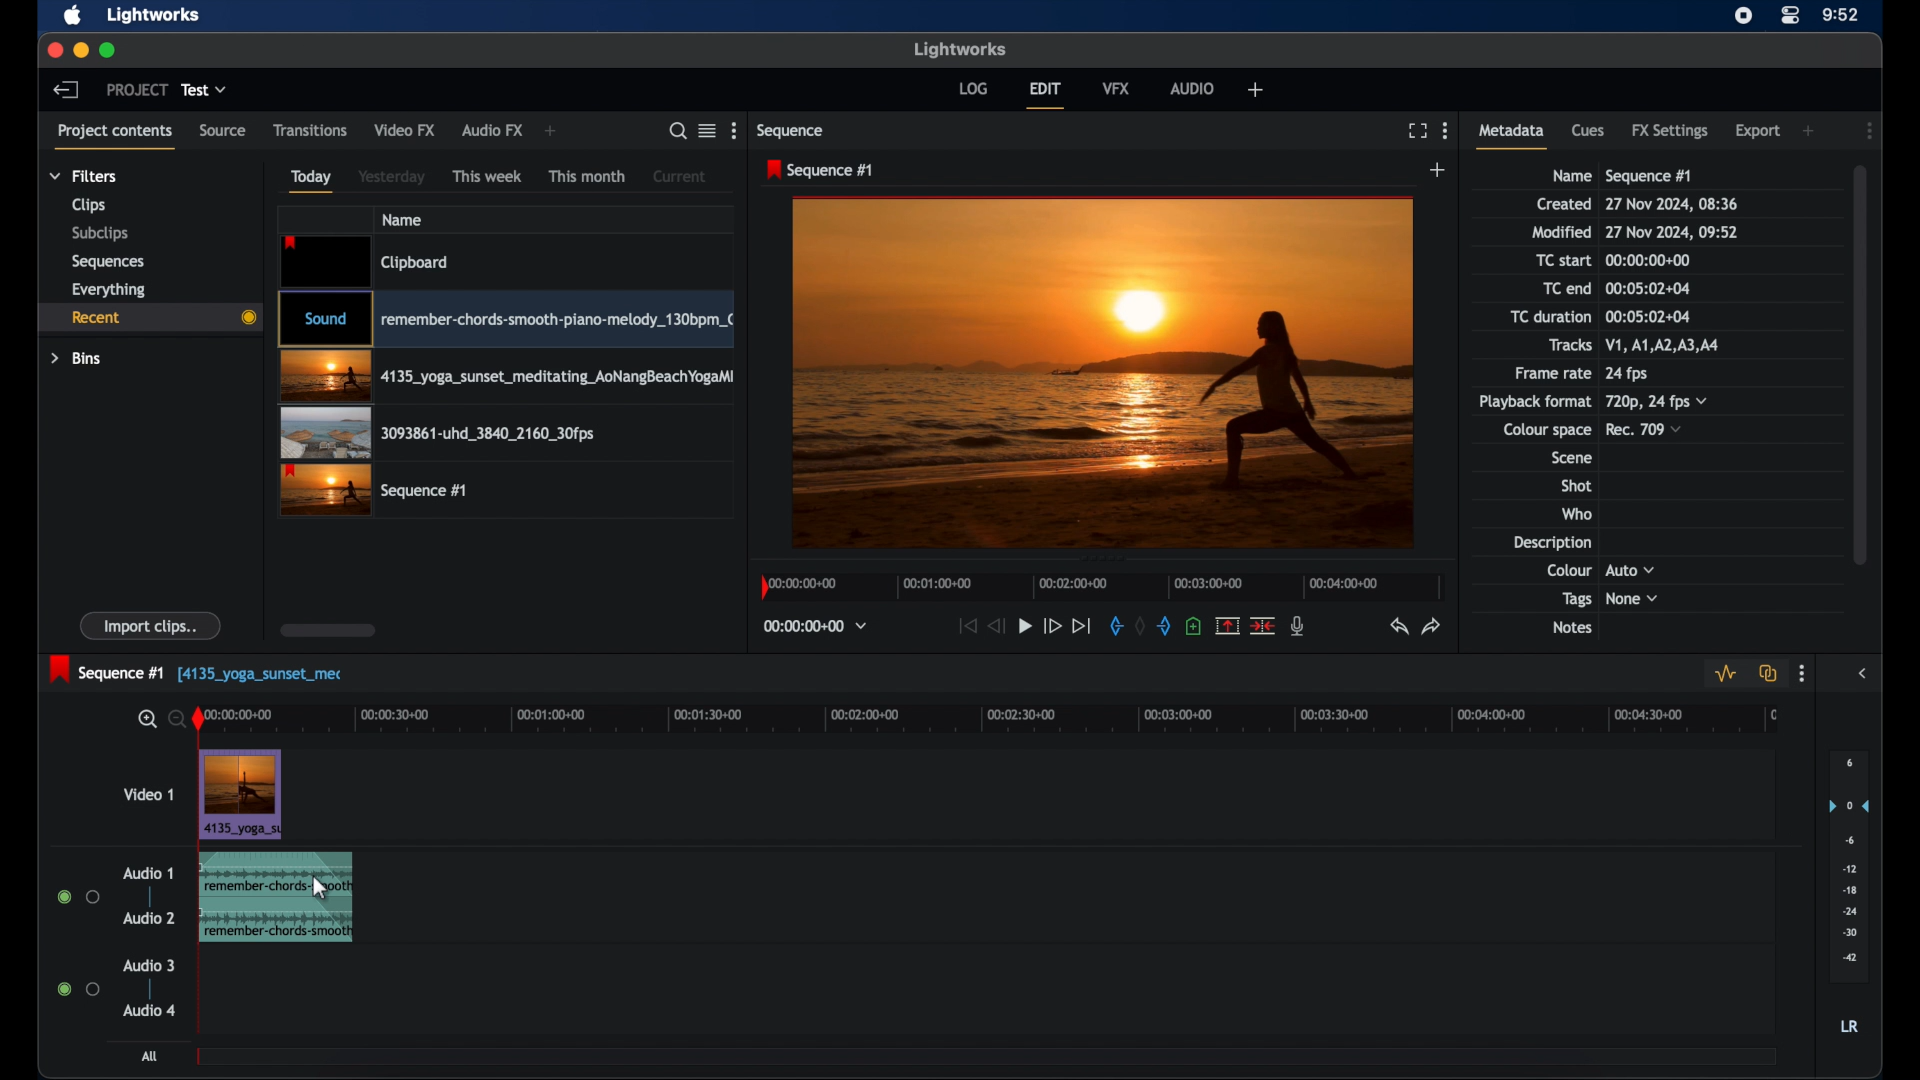  Describe the element at coordinates (1757, 131) in the screenshot. I see `export` at that location.